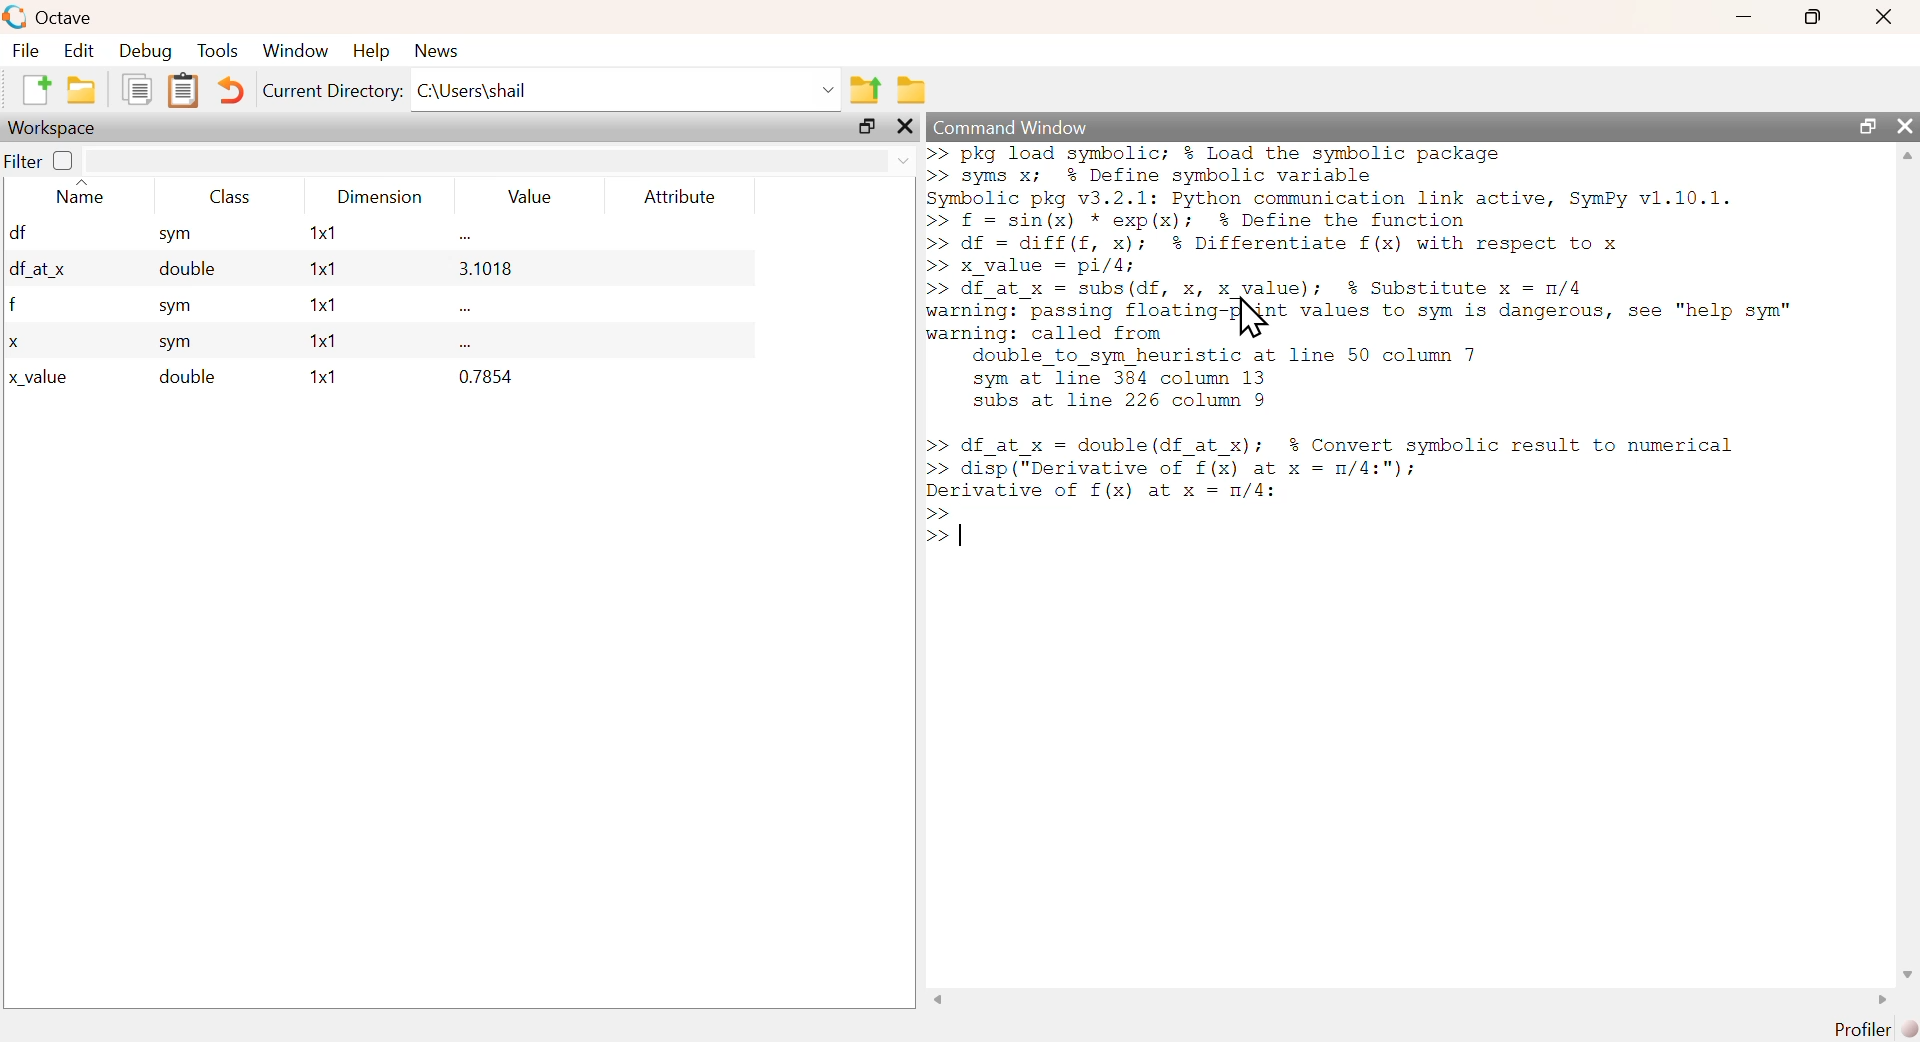  Describe the element at coordinates (1859, 1029) in the screenshot. I see `Profiler` at that location.